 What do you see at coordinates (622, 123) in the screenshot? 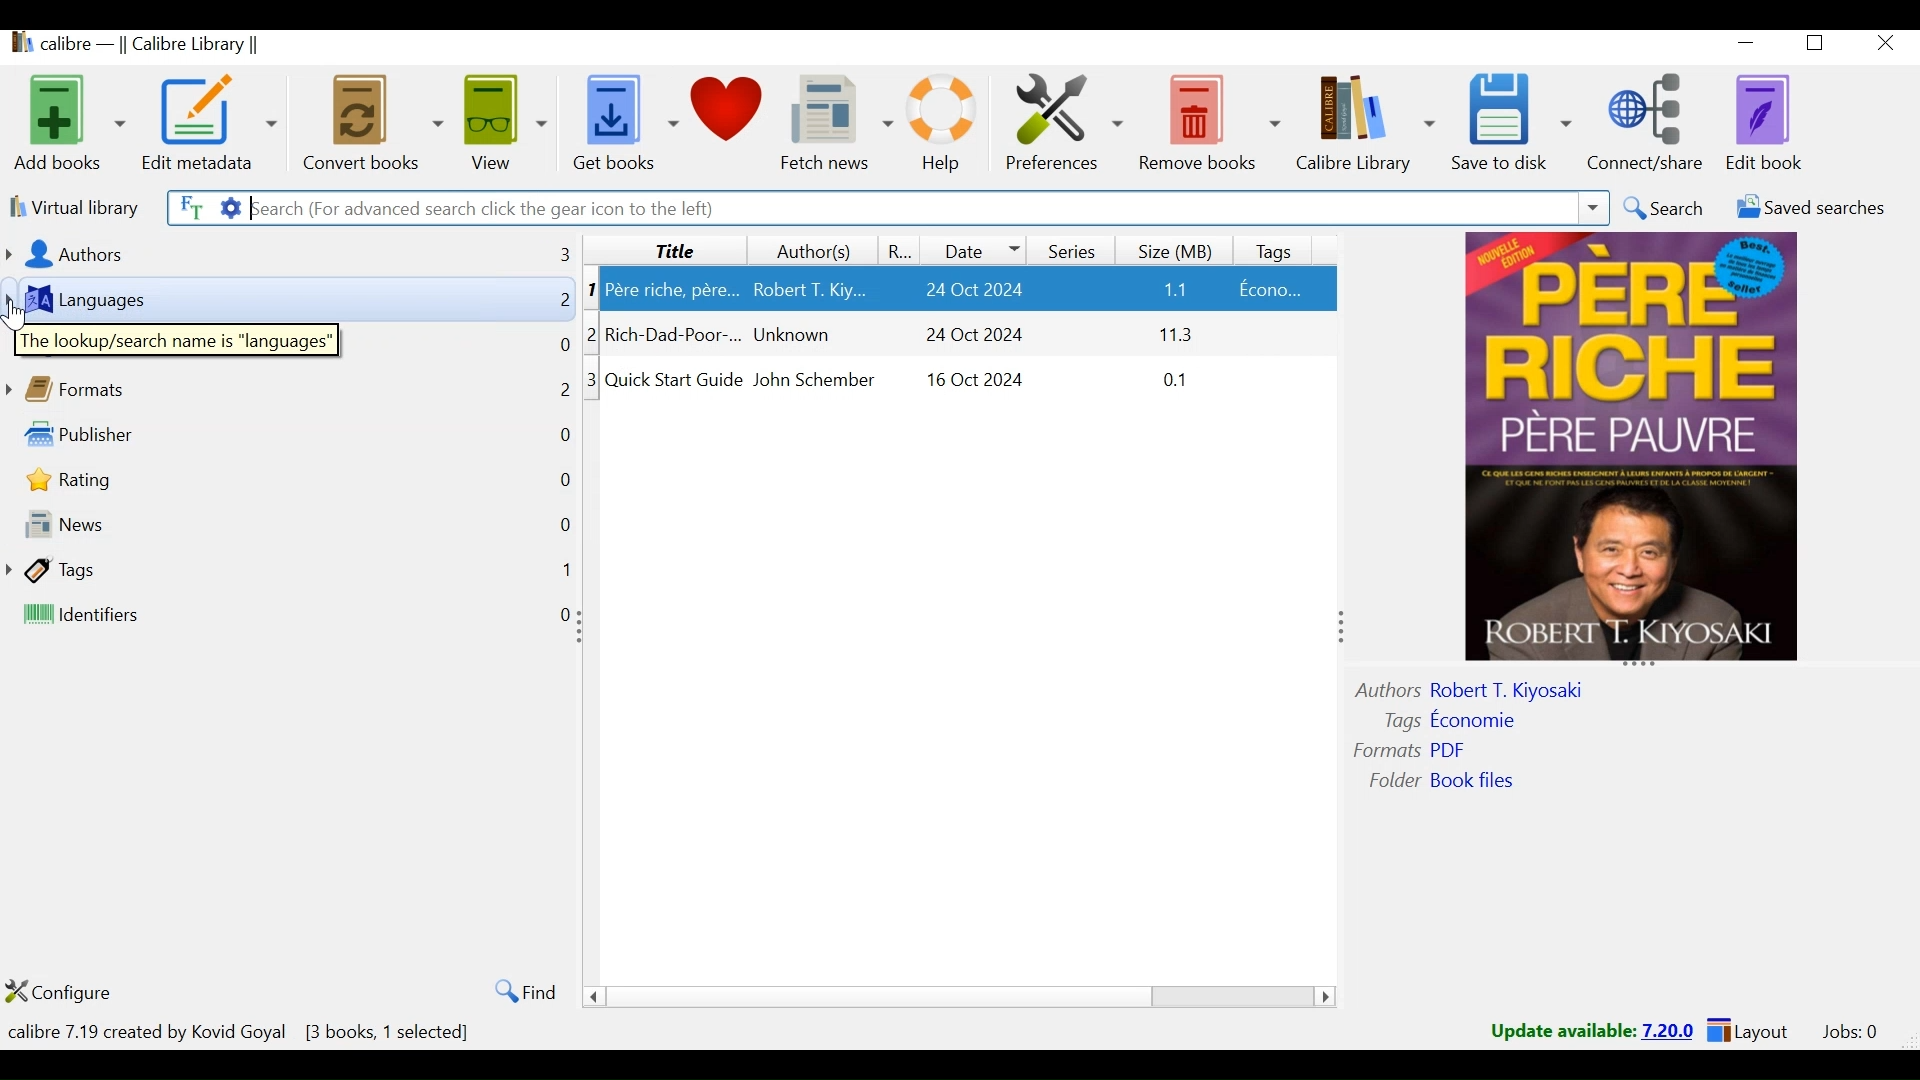
I see `Get books` at bounding box center [622, 123].